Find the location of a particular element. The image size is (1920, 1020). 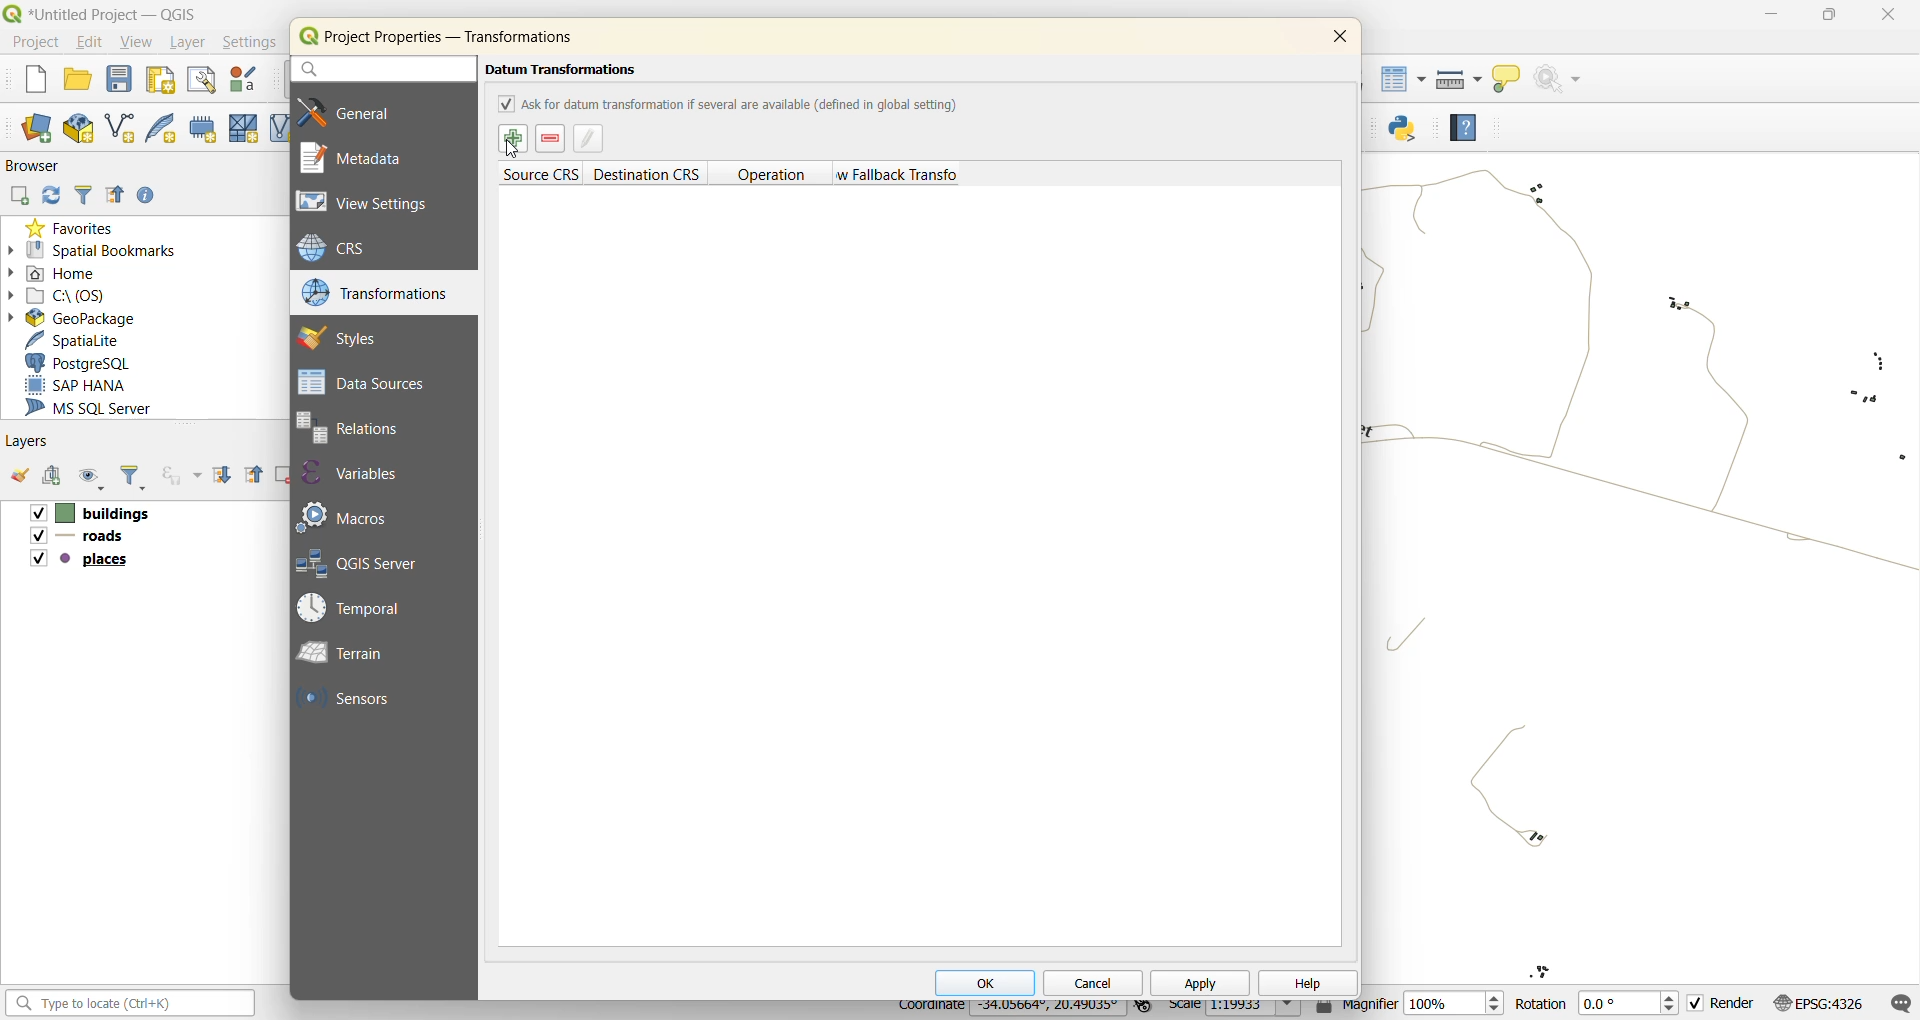

manage map is located at coordinates (91, 478).